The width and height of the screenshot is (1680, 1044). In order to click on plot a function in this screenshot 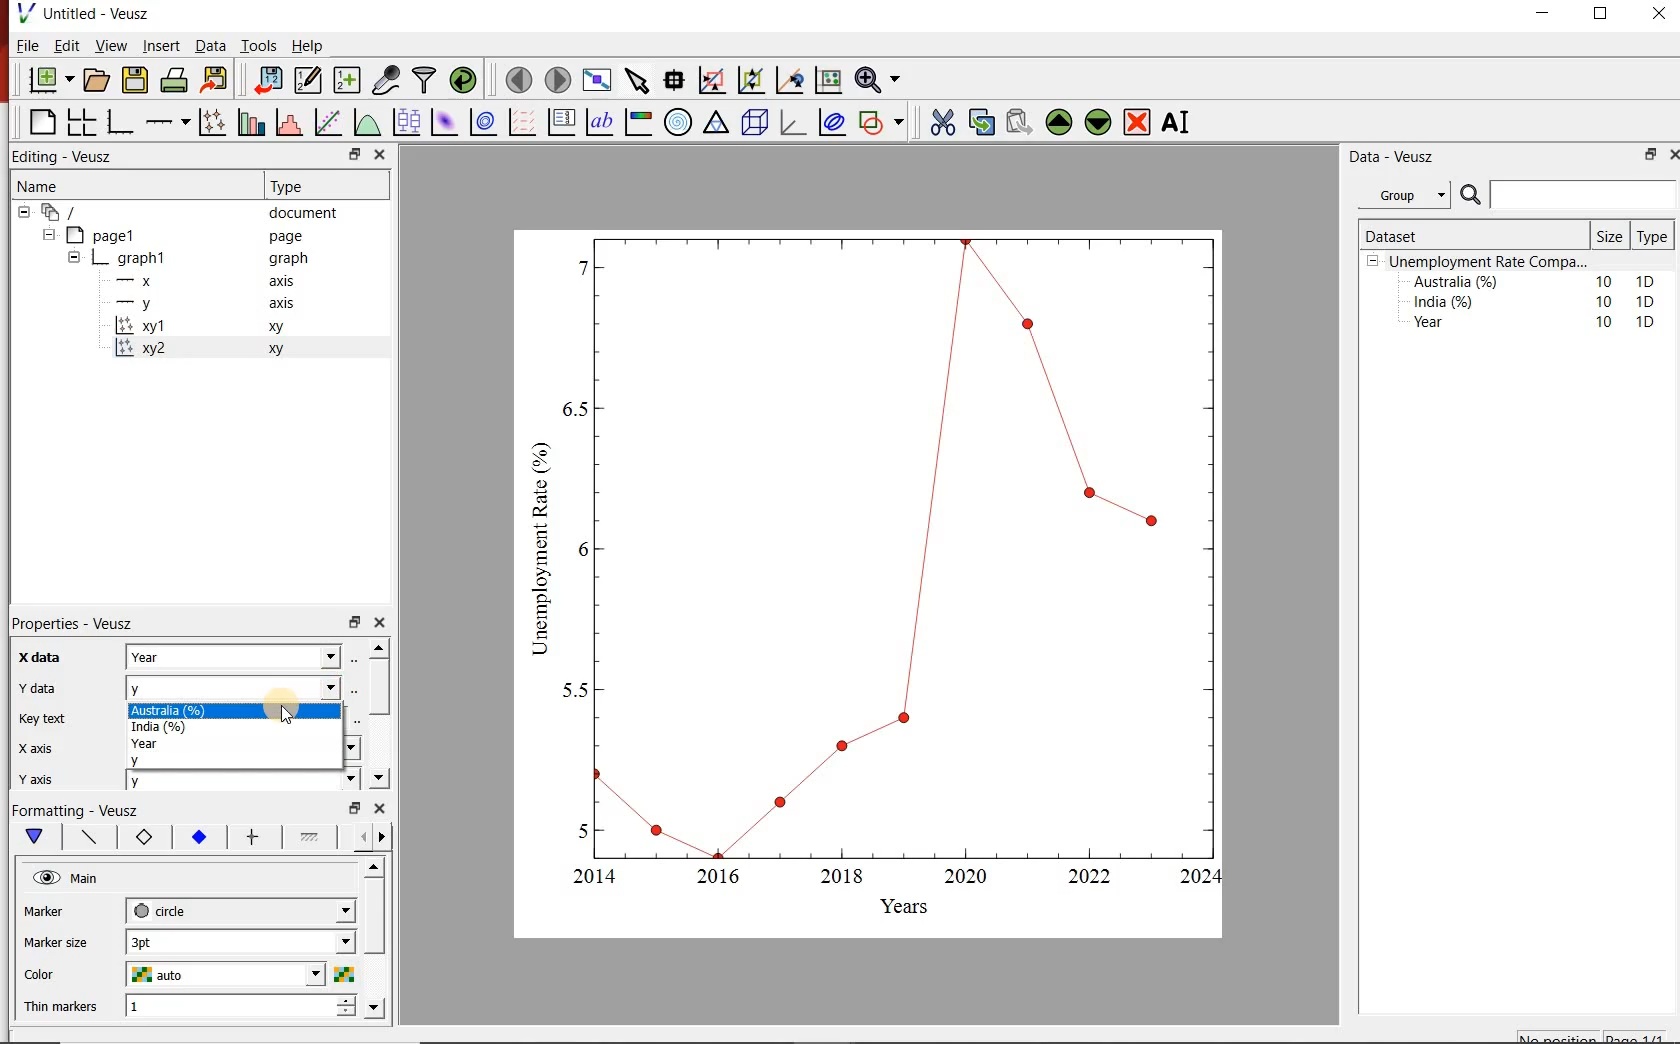, I will do `click(367, 122)`.